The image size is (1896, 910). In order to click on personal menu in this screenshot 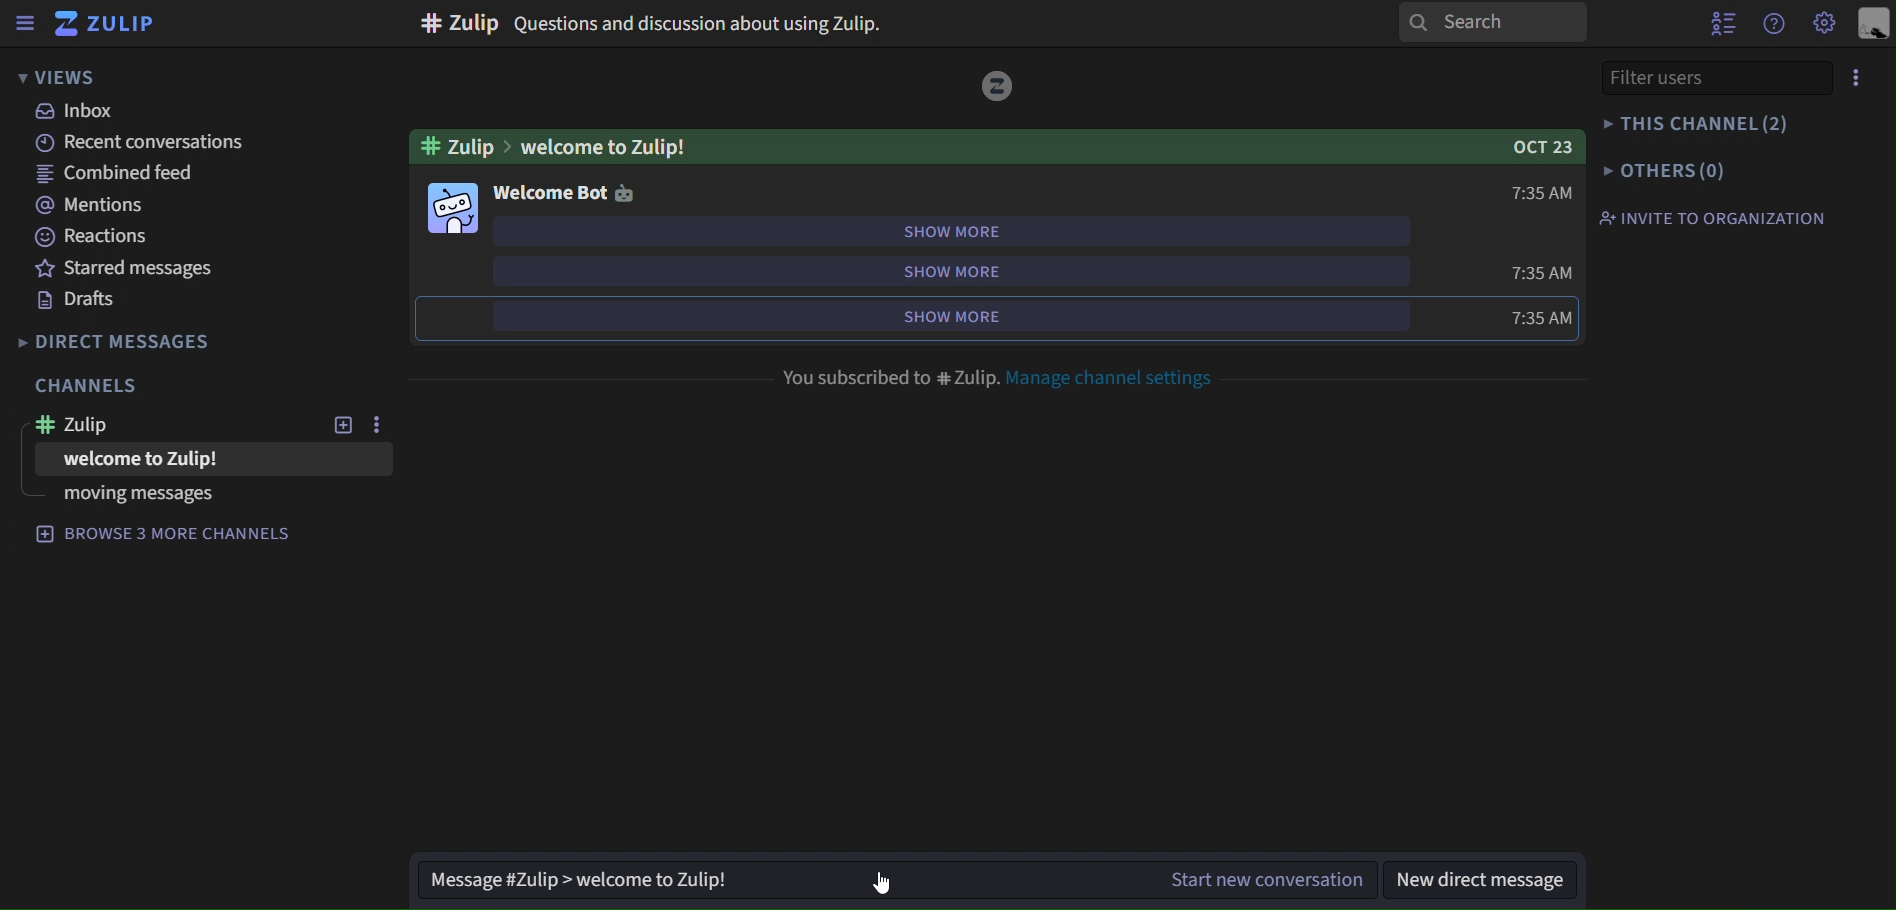, I will do `click(1877, 22)`.